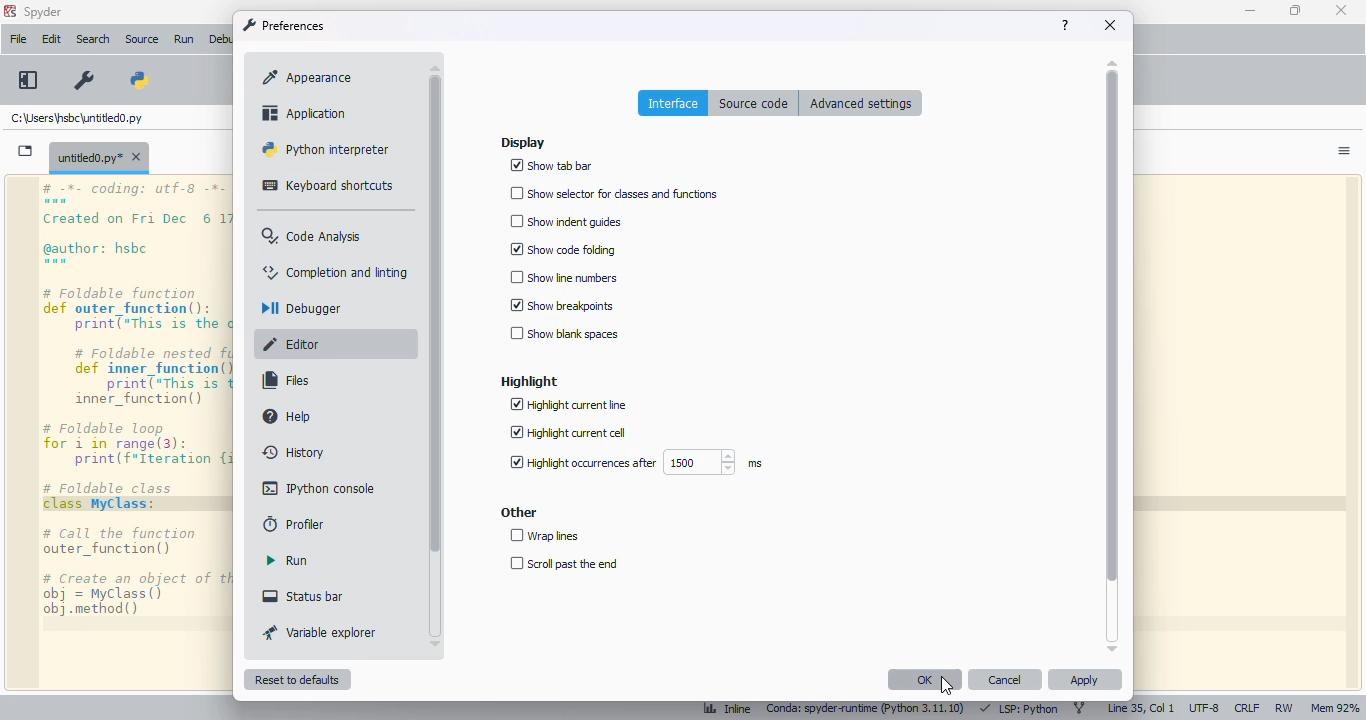 The image size is (1366, 720). Describe the element at coordinates (947, 686) in the screenshot. I see `cursor` at that location.